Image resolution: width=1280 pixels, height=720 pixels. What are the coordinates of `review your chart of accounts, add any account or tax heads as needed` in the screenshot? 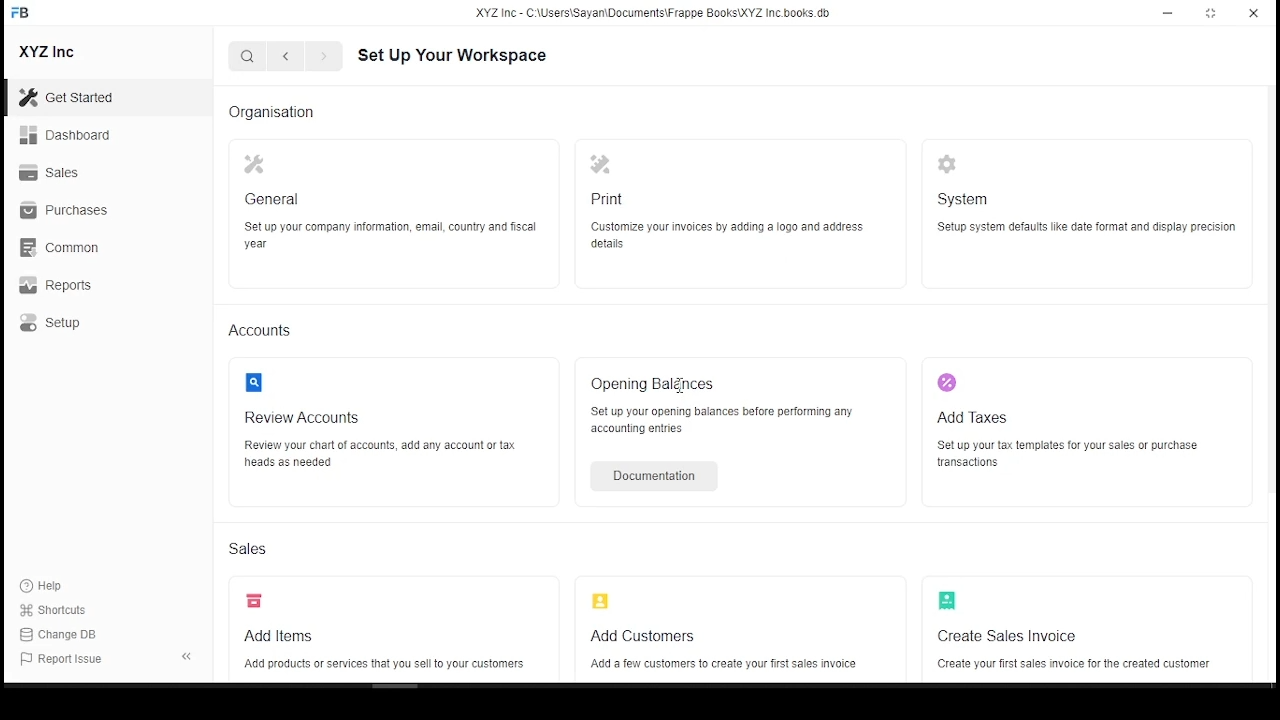 It's located at (388, 452).